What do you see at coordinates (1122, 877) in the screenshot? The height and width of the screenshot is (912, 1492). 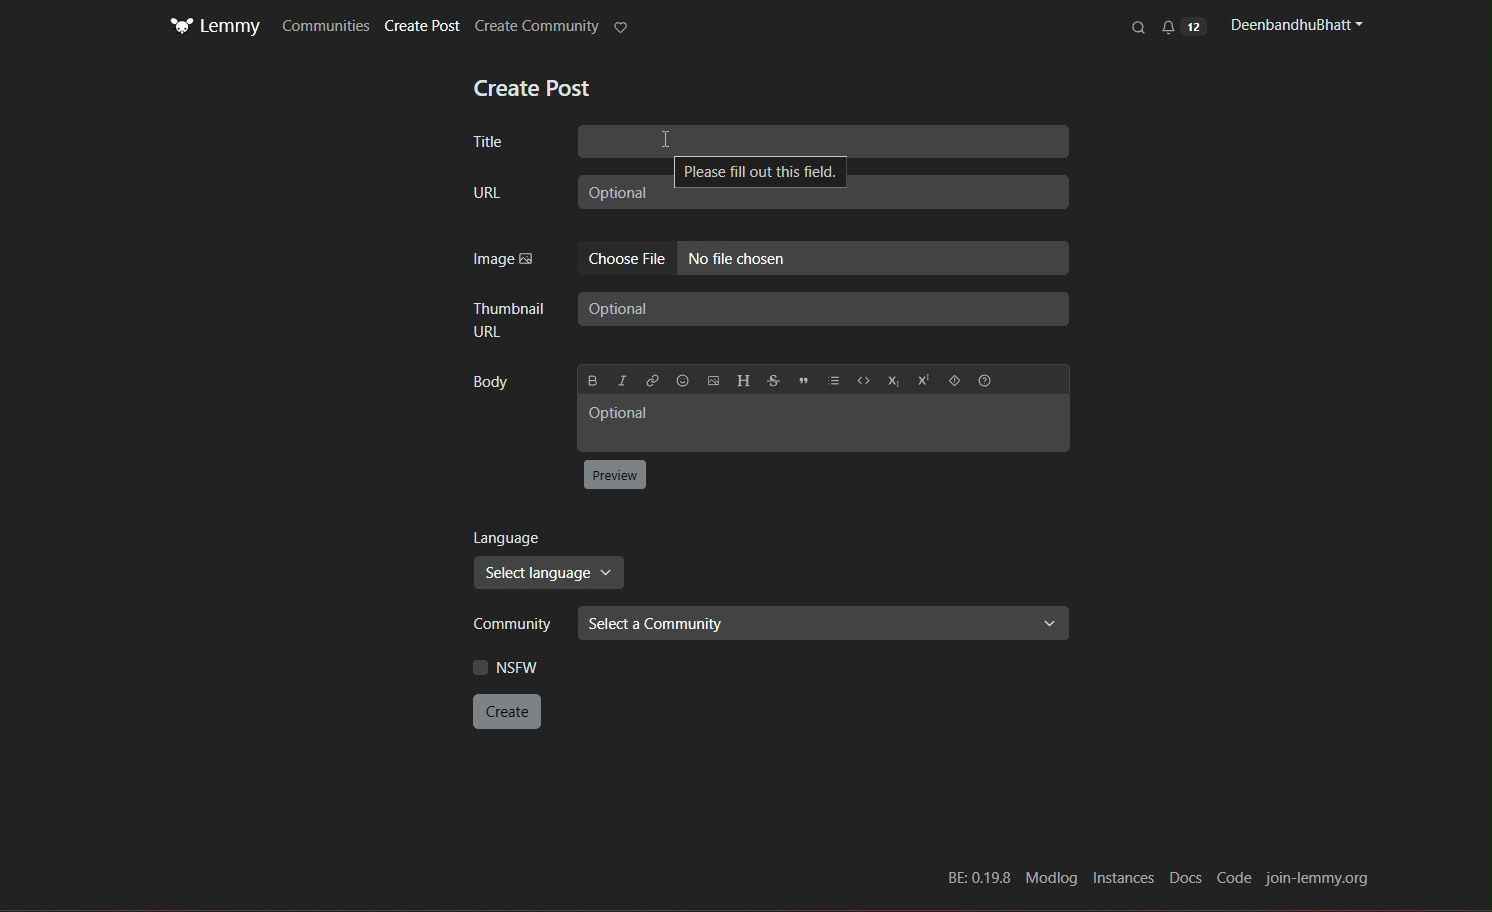 I see `Instances` at bounding box center [1122, 877].